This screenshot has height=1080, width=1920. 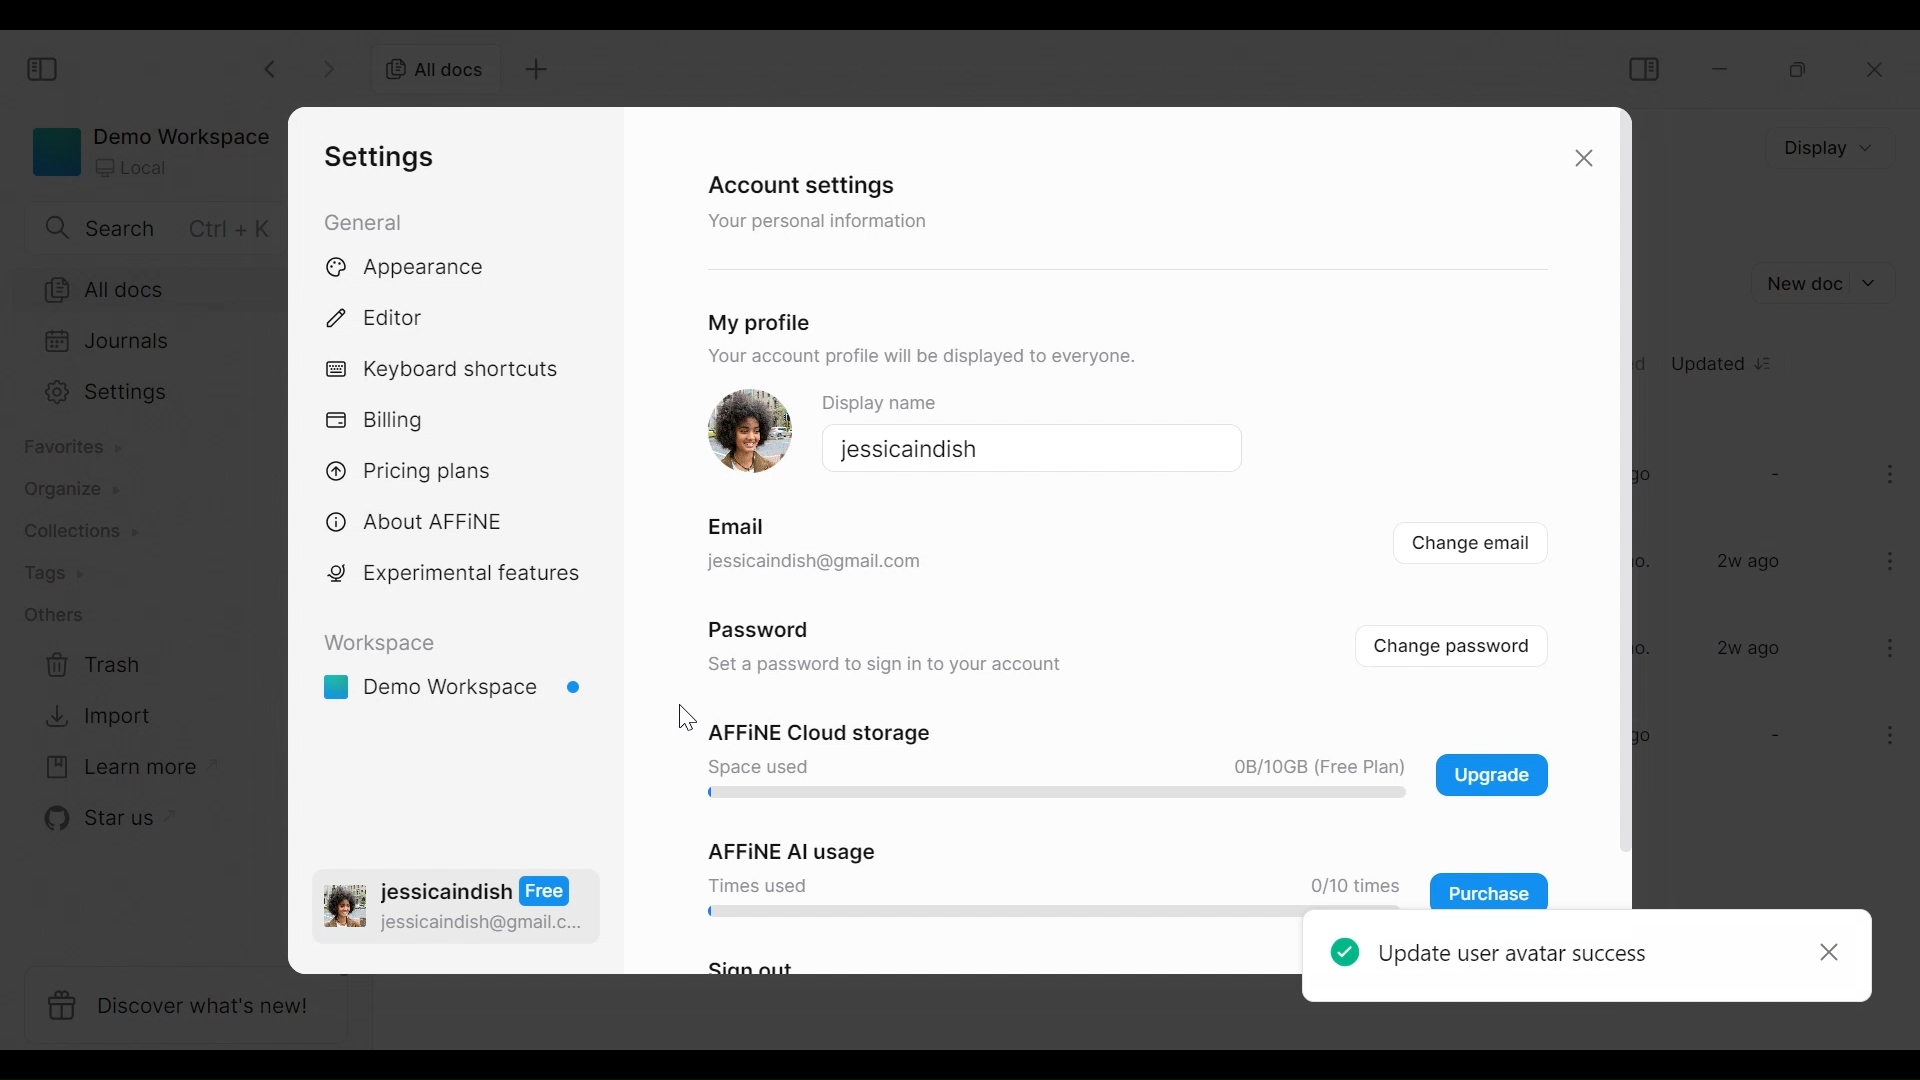 I want to click on Show/Hide Sidebar, so click(x=1642, y=68).